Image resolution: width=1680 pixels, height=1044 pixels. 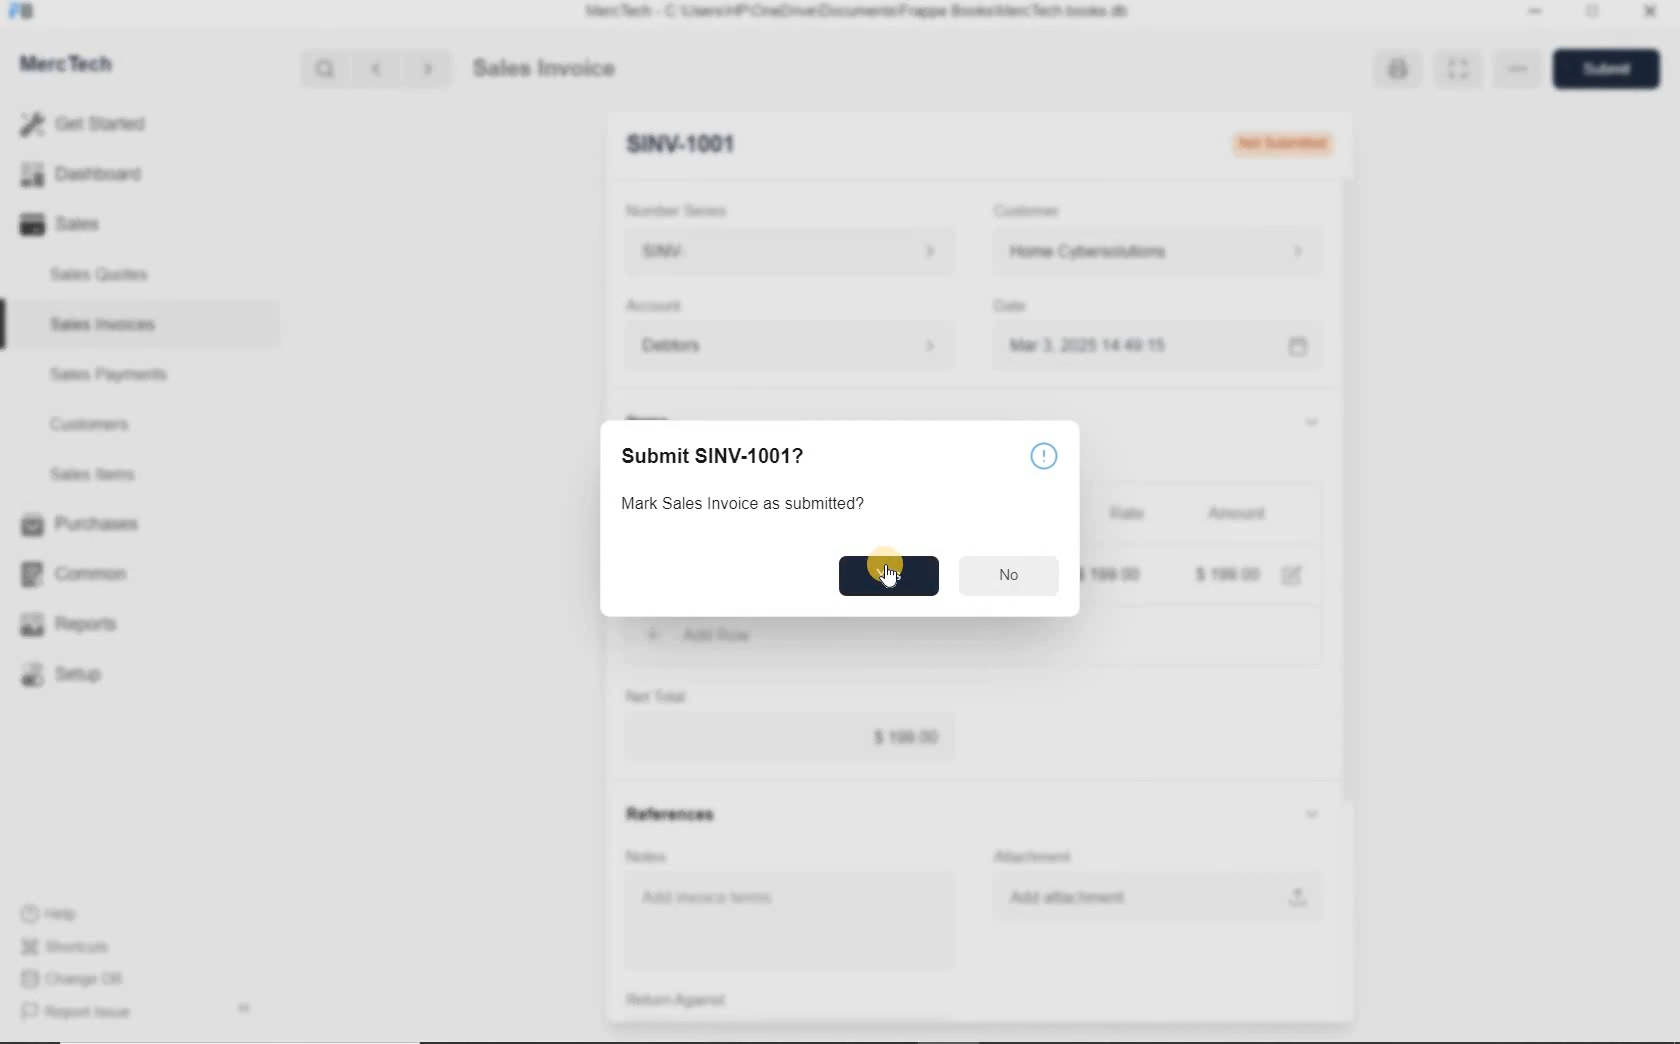 I want to click on Notes, so click(x=650, y=856).